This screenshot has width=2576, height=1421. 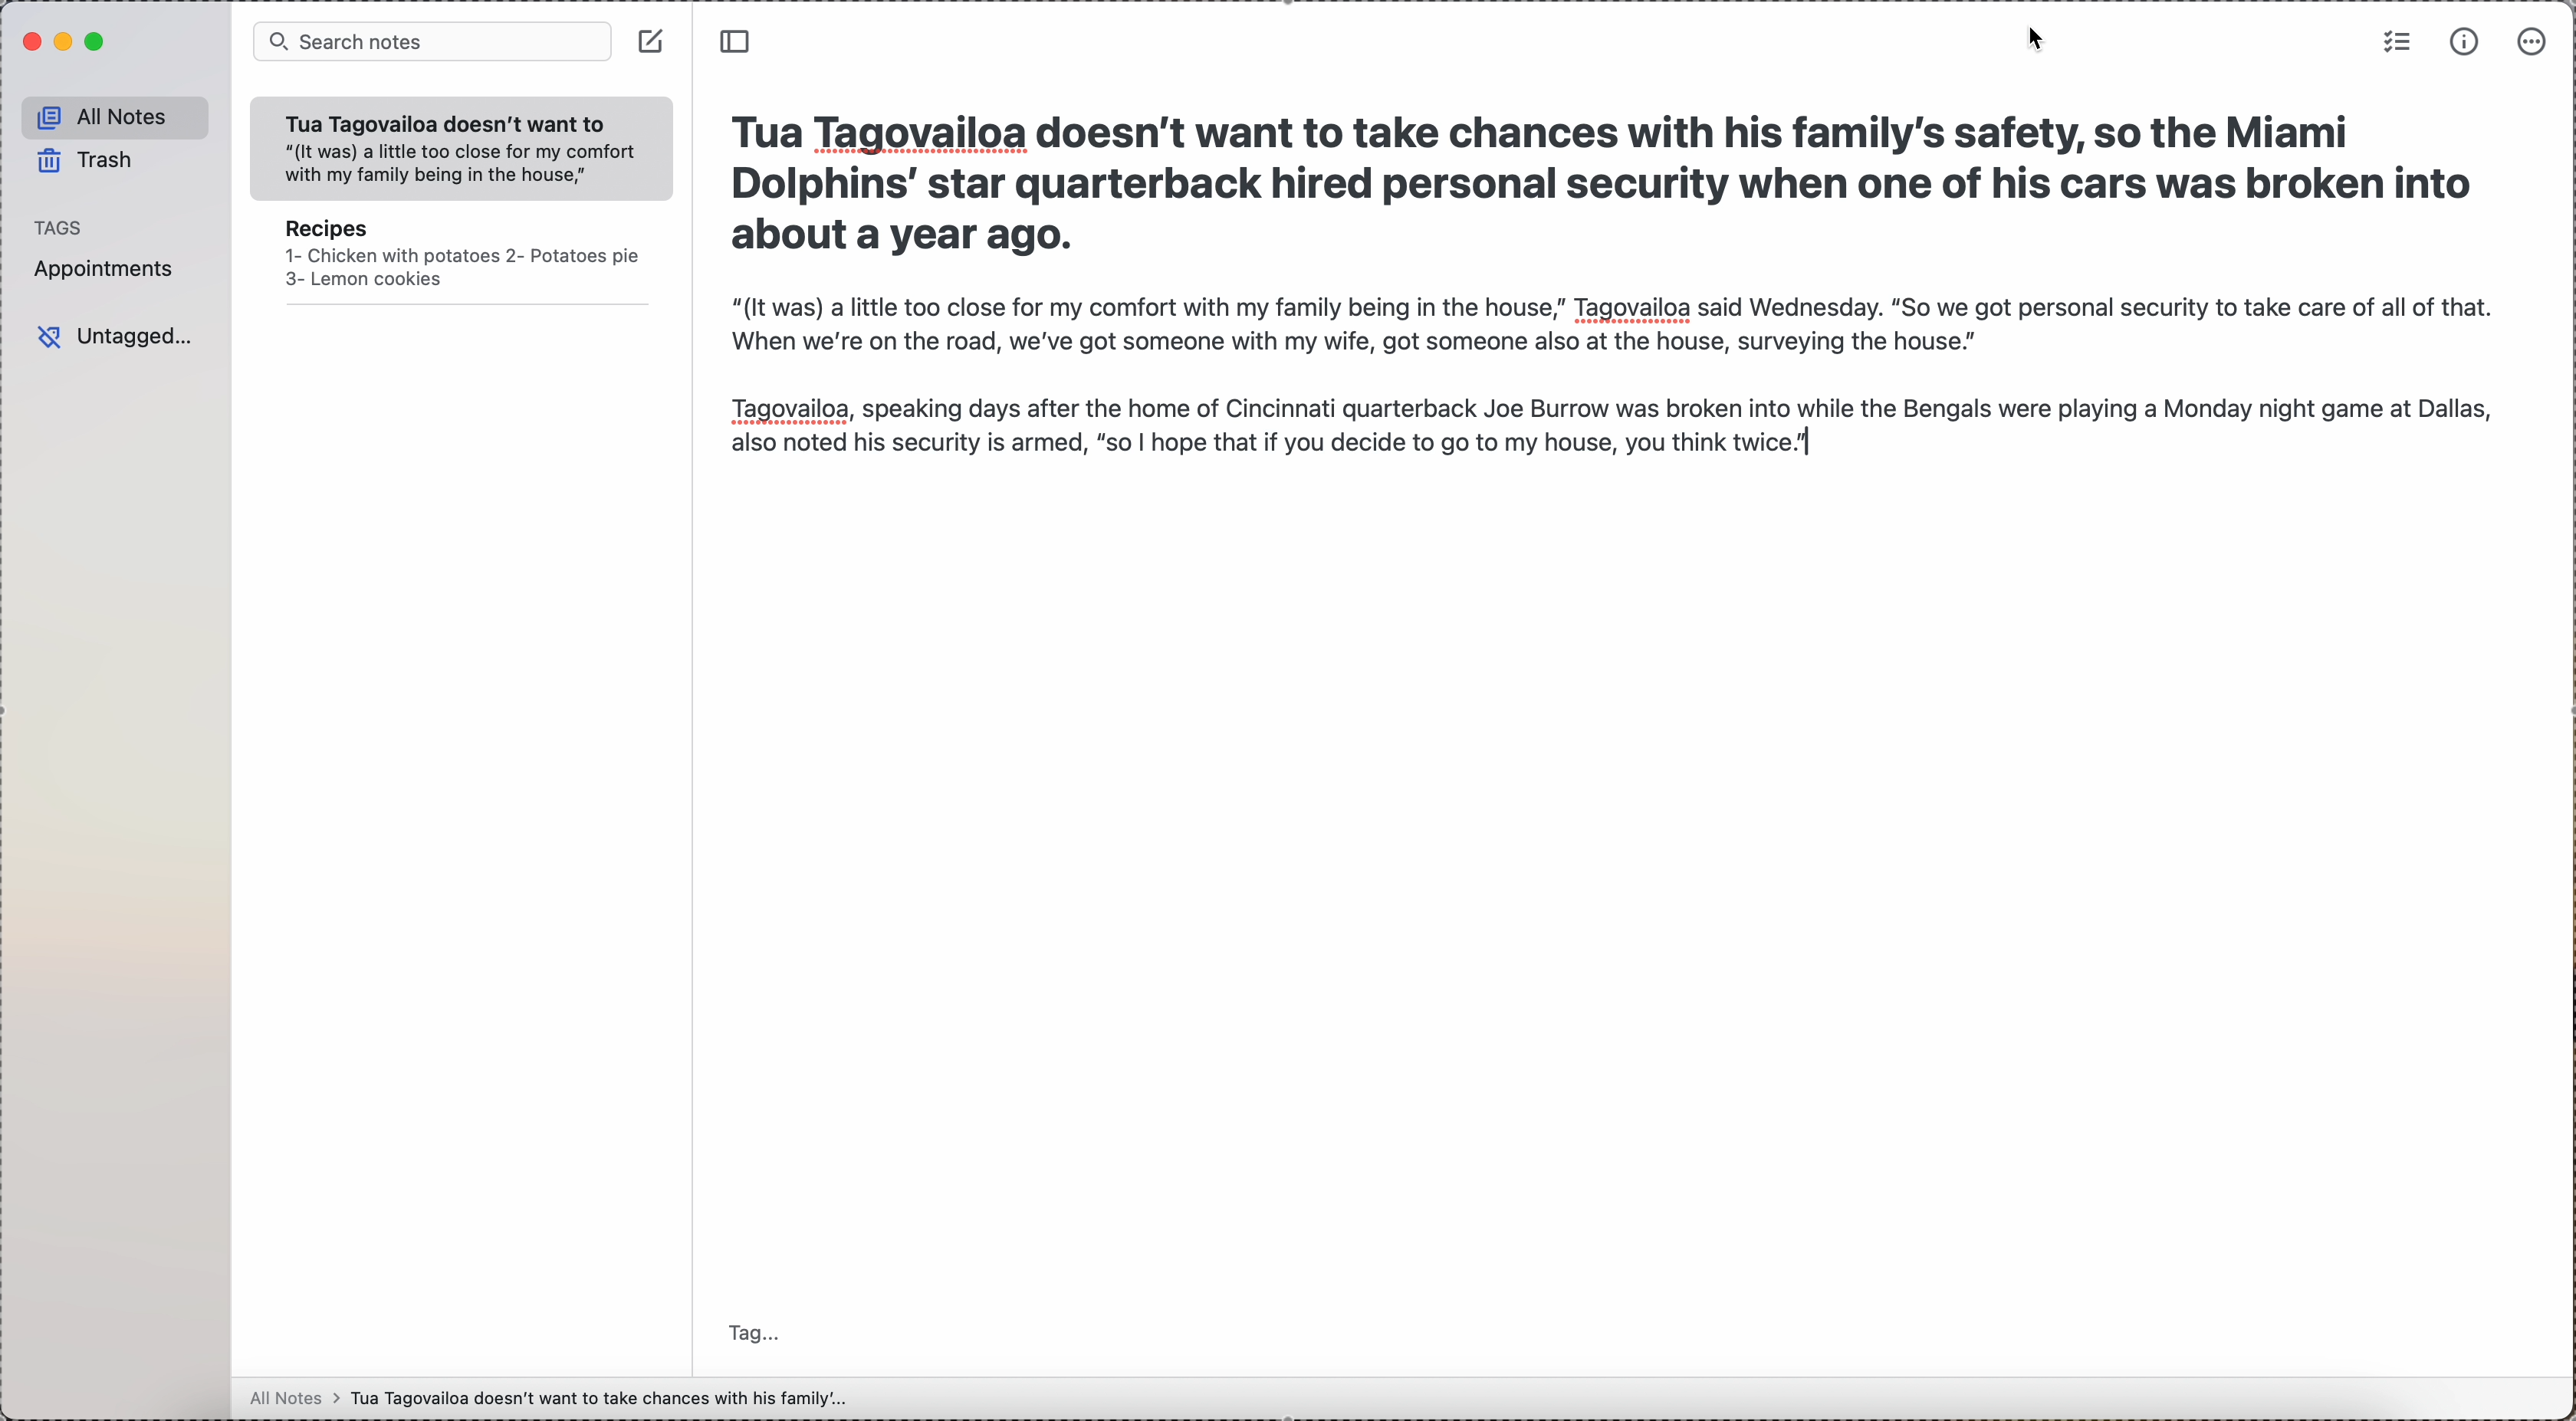 I want to click on tags, so click(x=58, y=227).